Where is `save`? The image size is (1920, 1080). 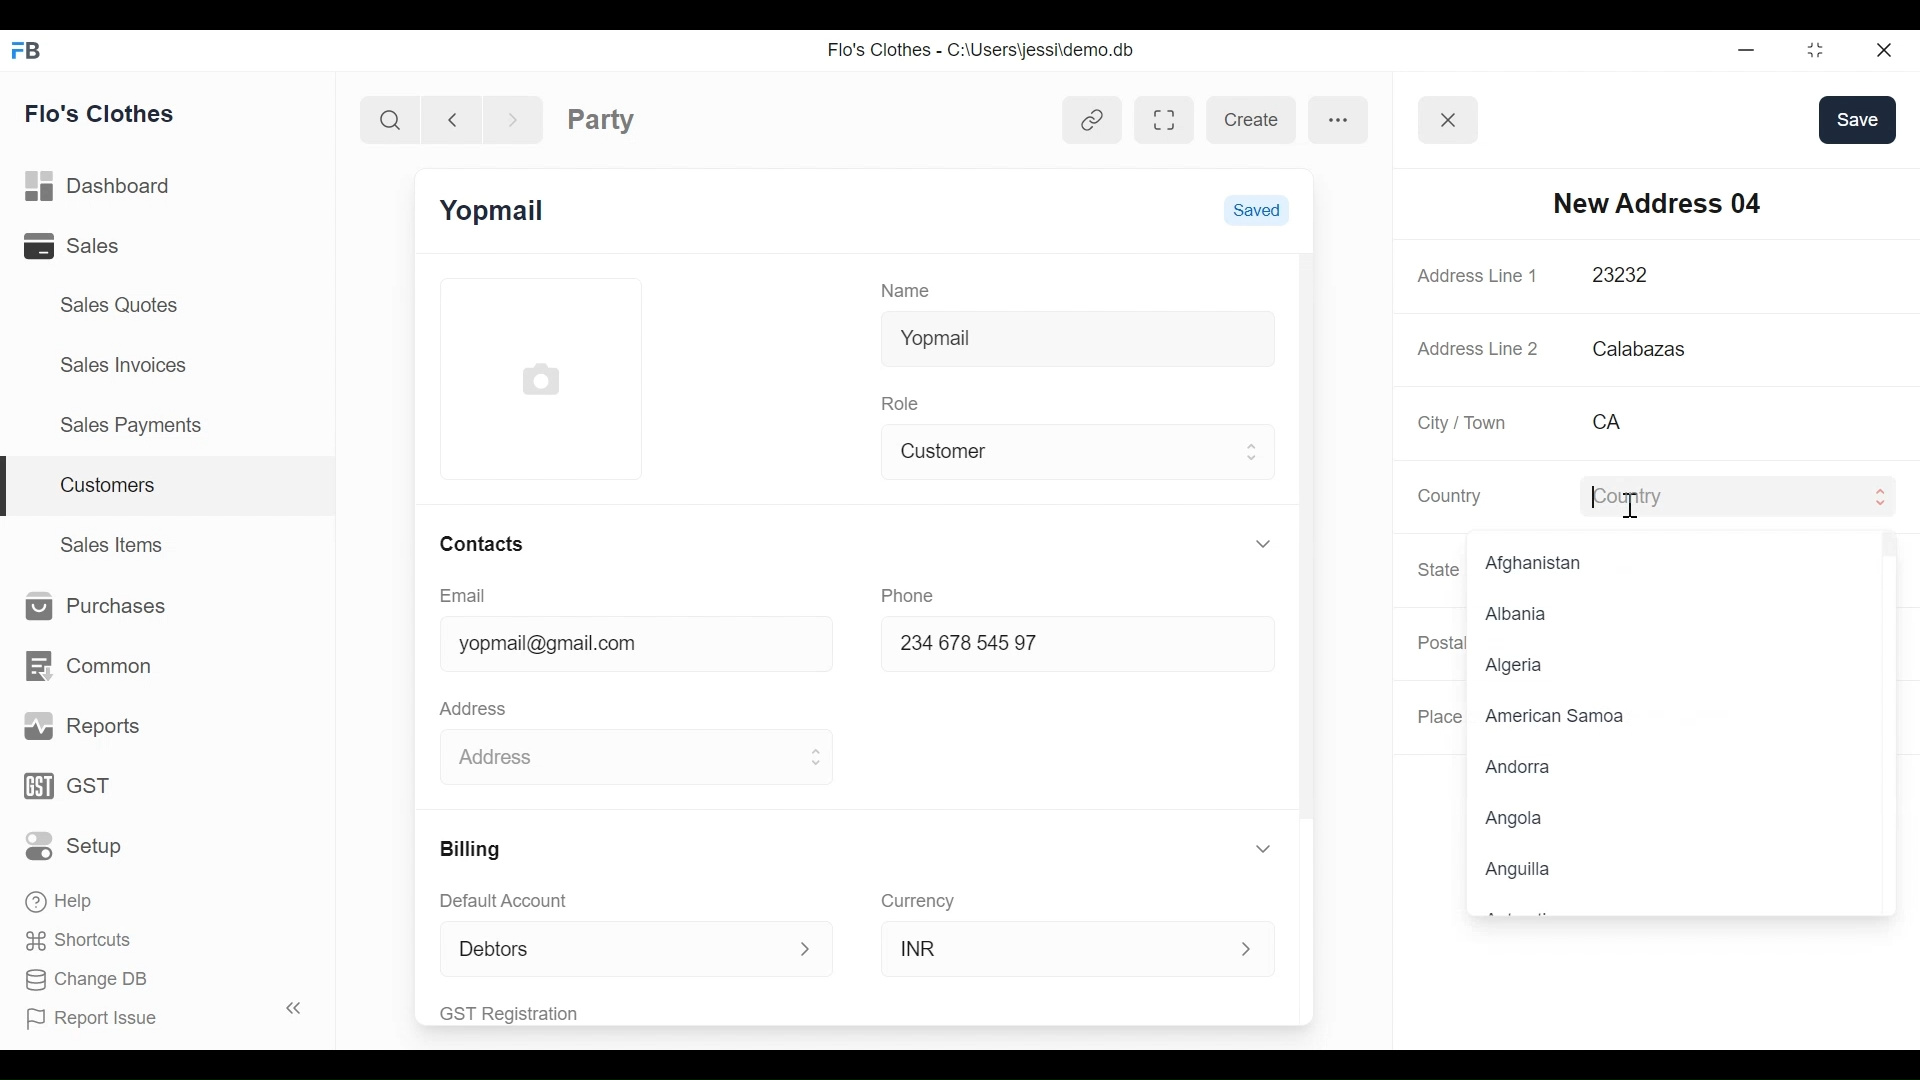
save is located at coordinates (1857, 119).